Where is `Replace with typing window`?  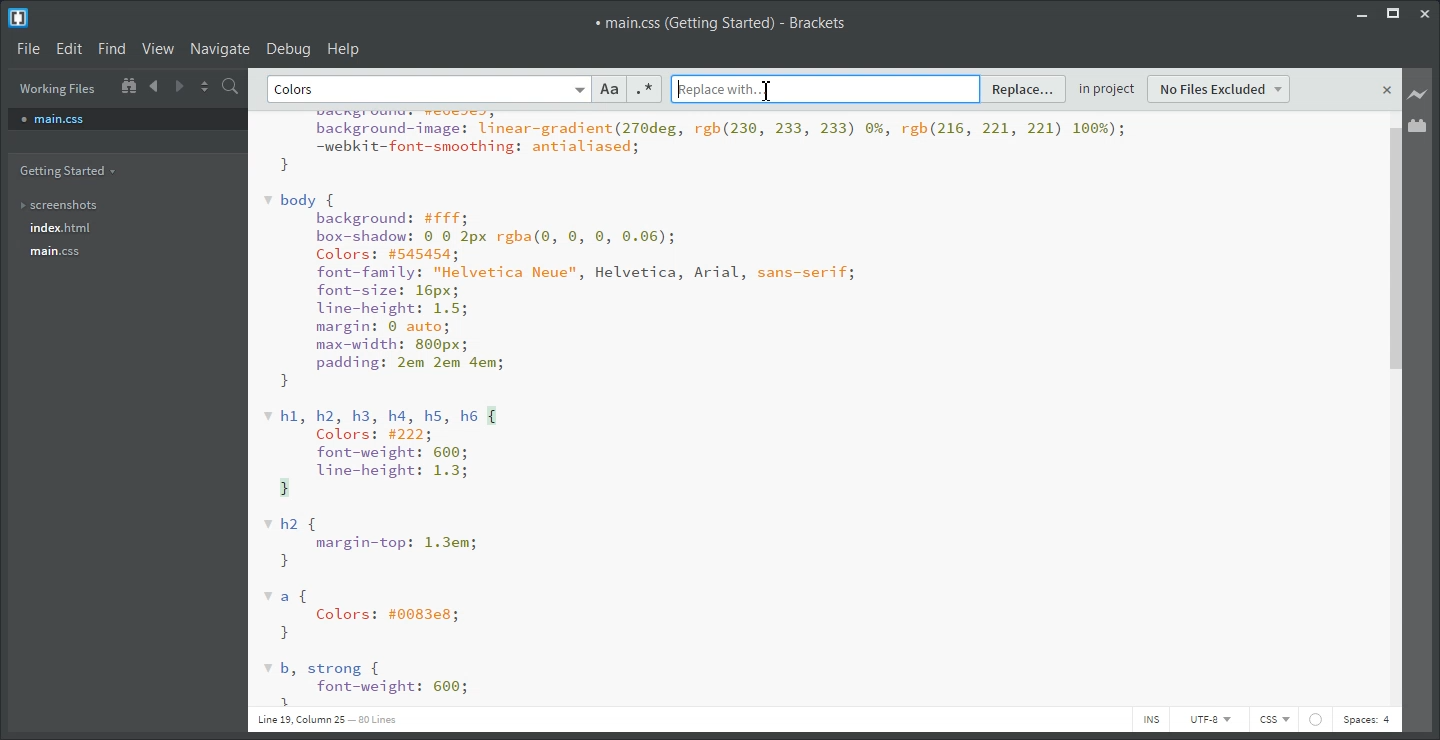
Replace with typing window is located at coordinates (825, 88).